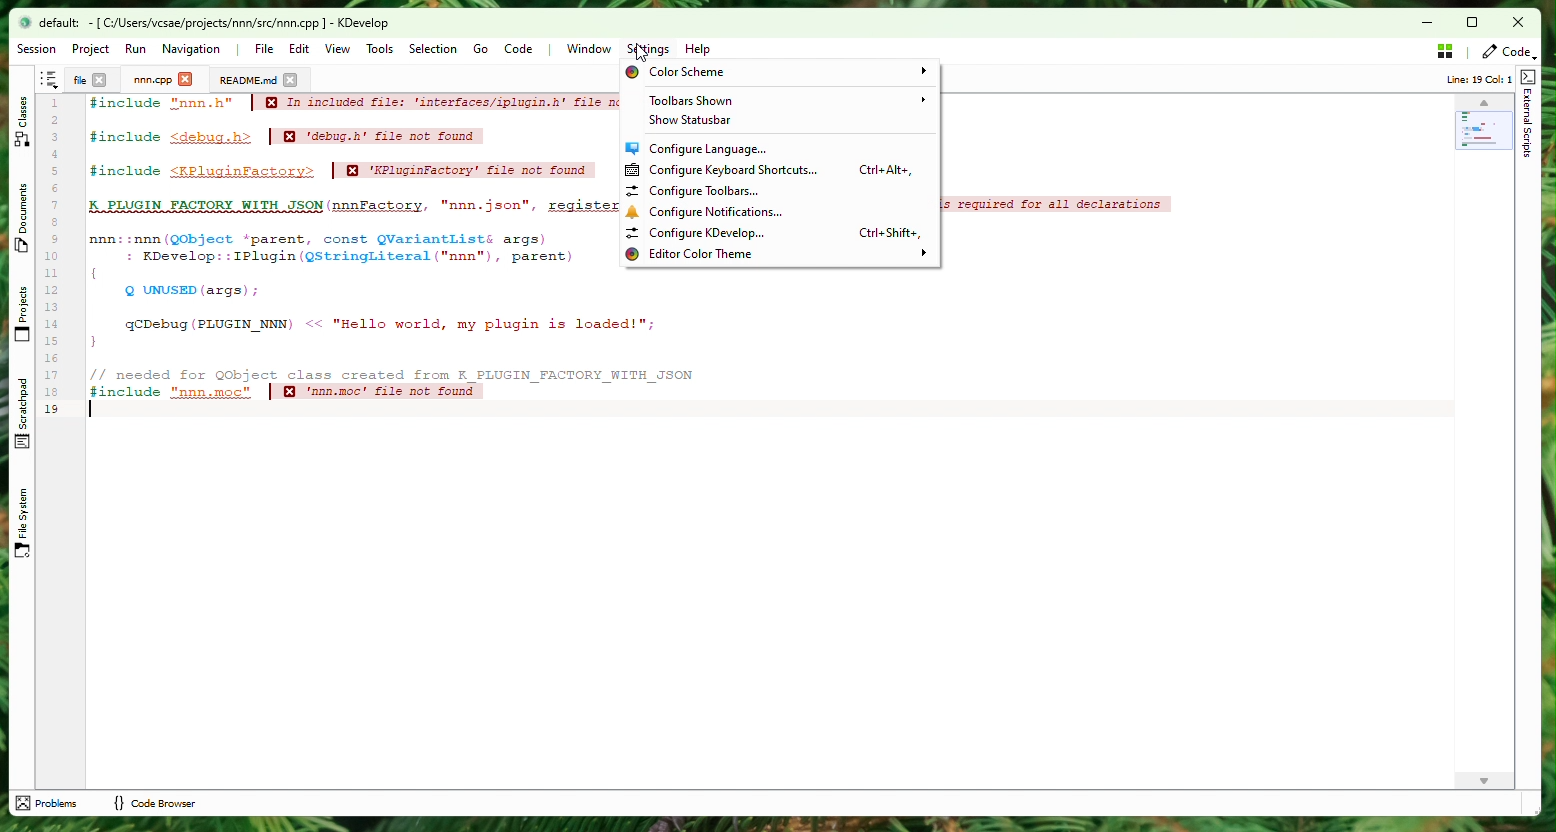 This screenshot has width=1556, height=832. What do you see at coordinates (526, 51) in the screenshot?
I see `Code` at bounding box center [526, 51].